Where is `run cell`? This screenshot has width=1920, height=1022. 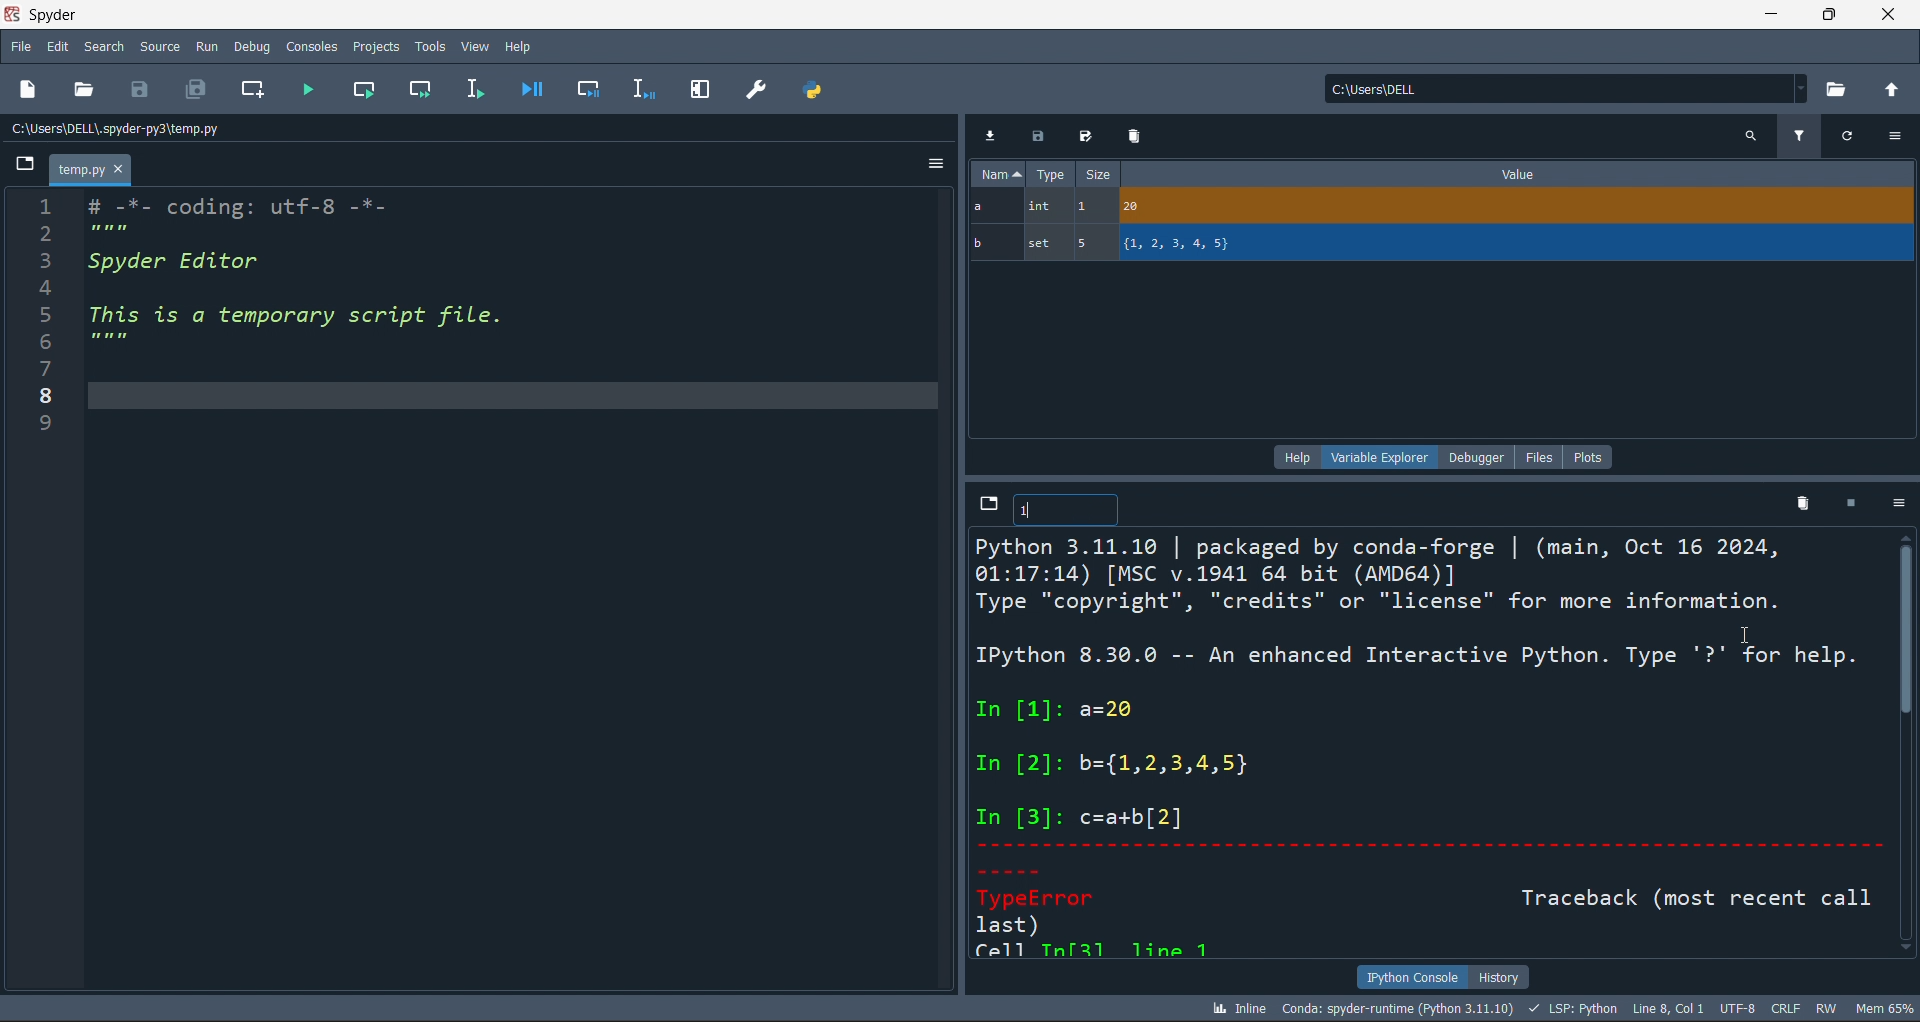 run cell is located at coordinates (425, 91).